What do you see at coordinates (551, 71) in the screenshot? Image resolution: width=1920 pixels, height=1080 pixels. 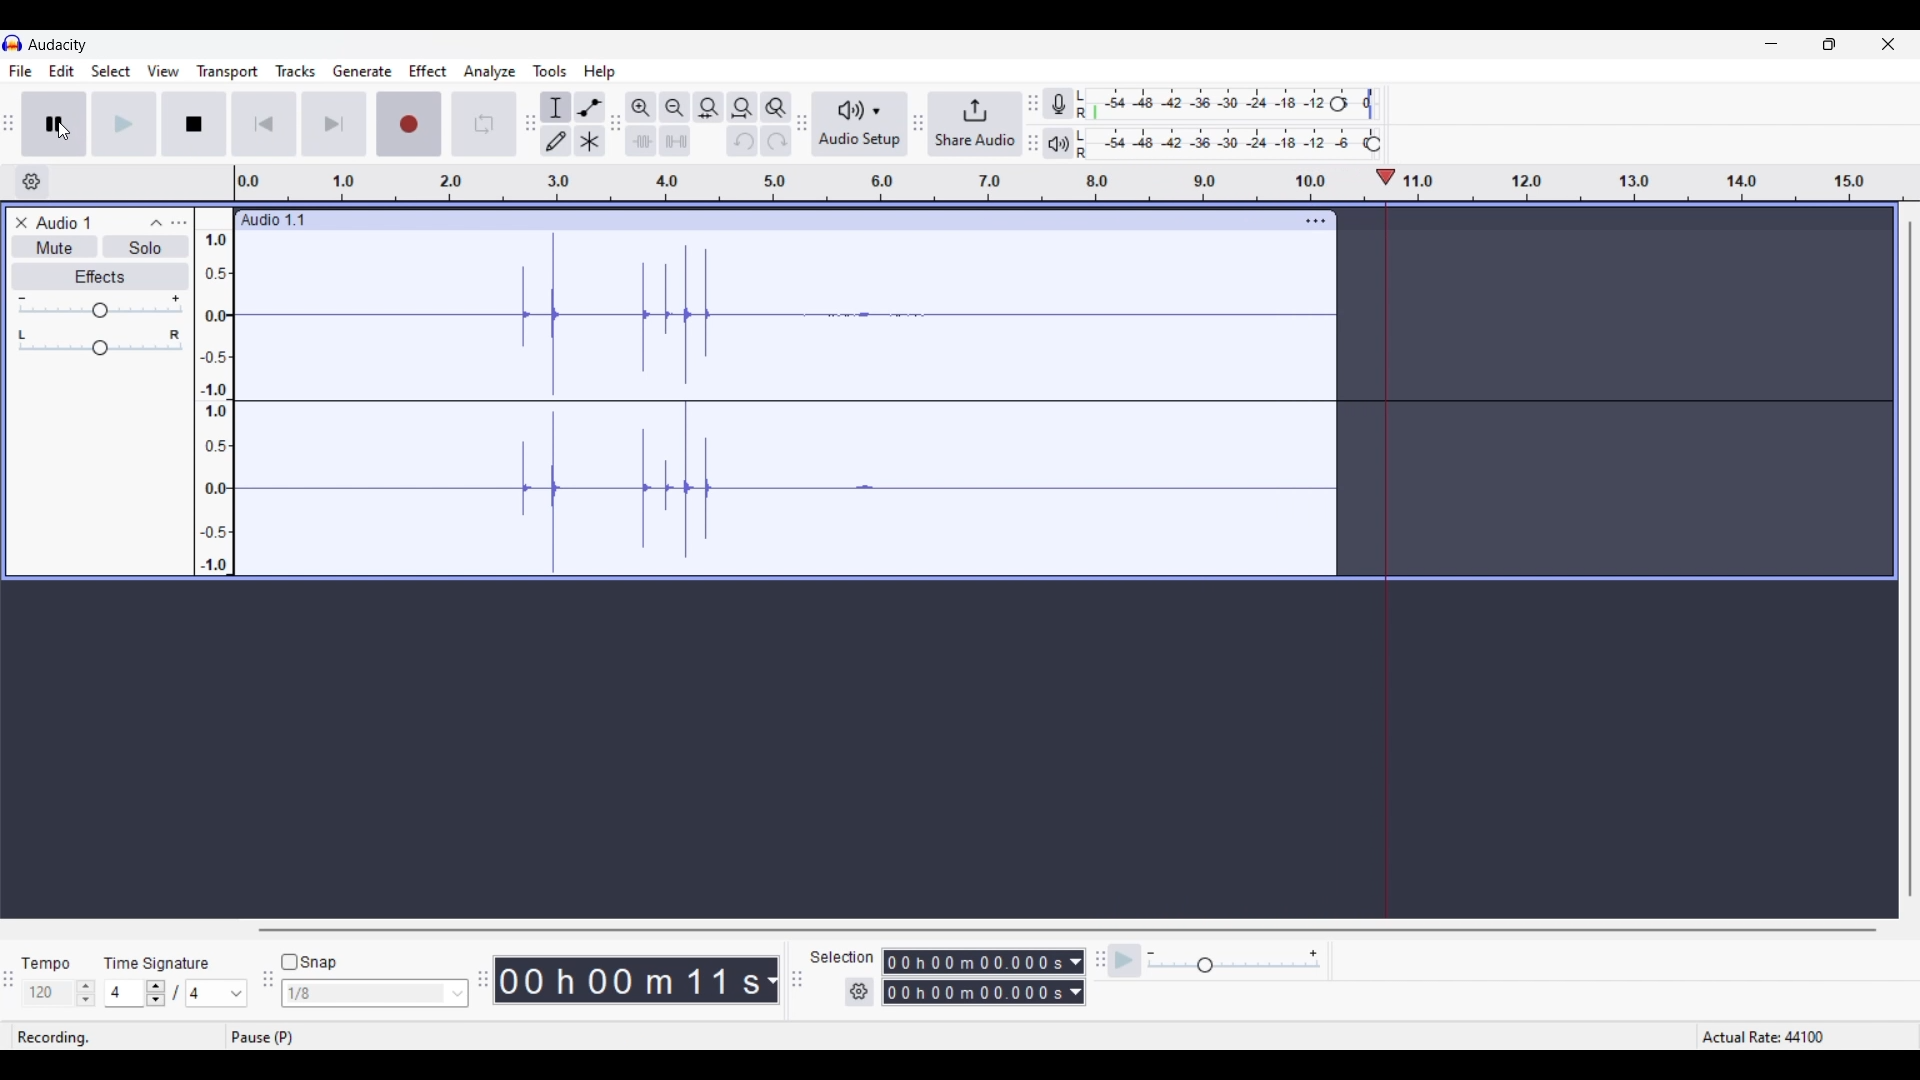 I see `Tools menu` at bounding box center [551, 71].